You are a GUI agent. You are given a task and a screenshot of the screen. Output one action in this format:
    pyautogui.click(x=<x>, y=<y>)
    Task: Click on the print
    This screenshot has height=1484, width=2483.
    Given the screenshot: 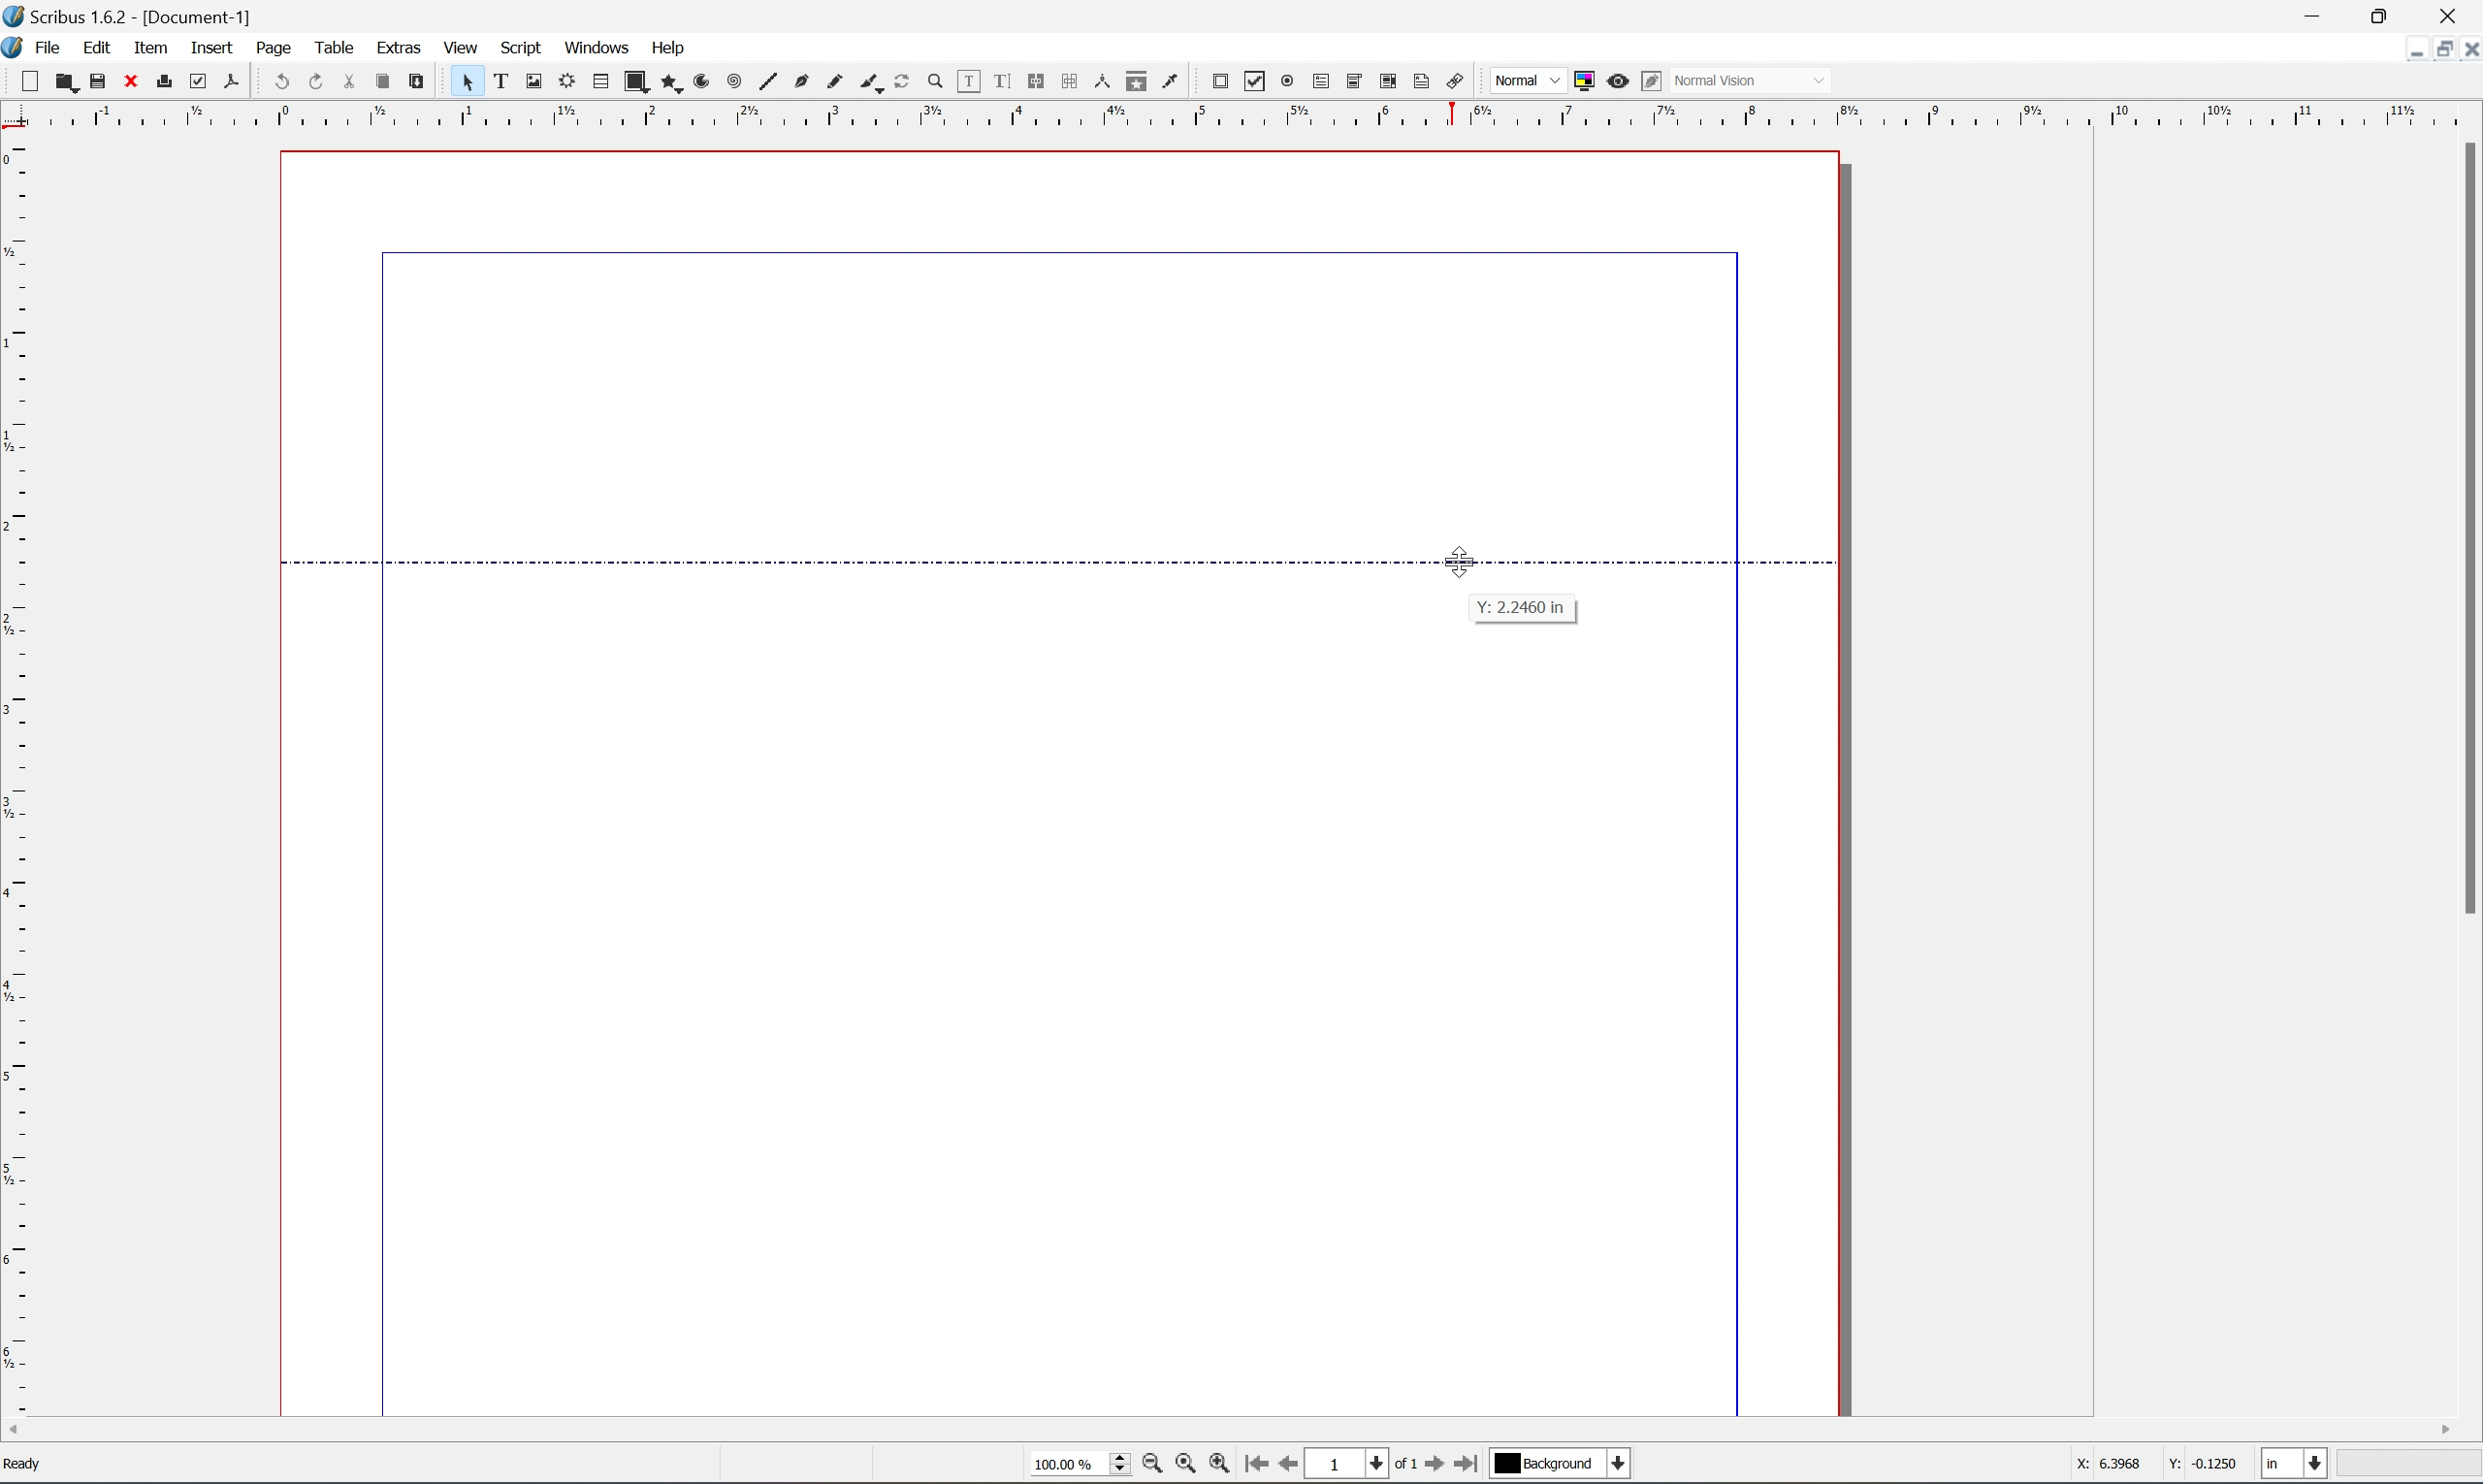 What is the action you would take?
    pyautogui.click(x=162, y=80)
    